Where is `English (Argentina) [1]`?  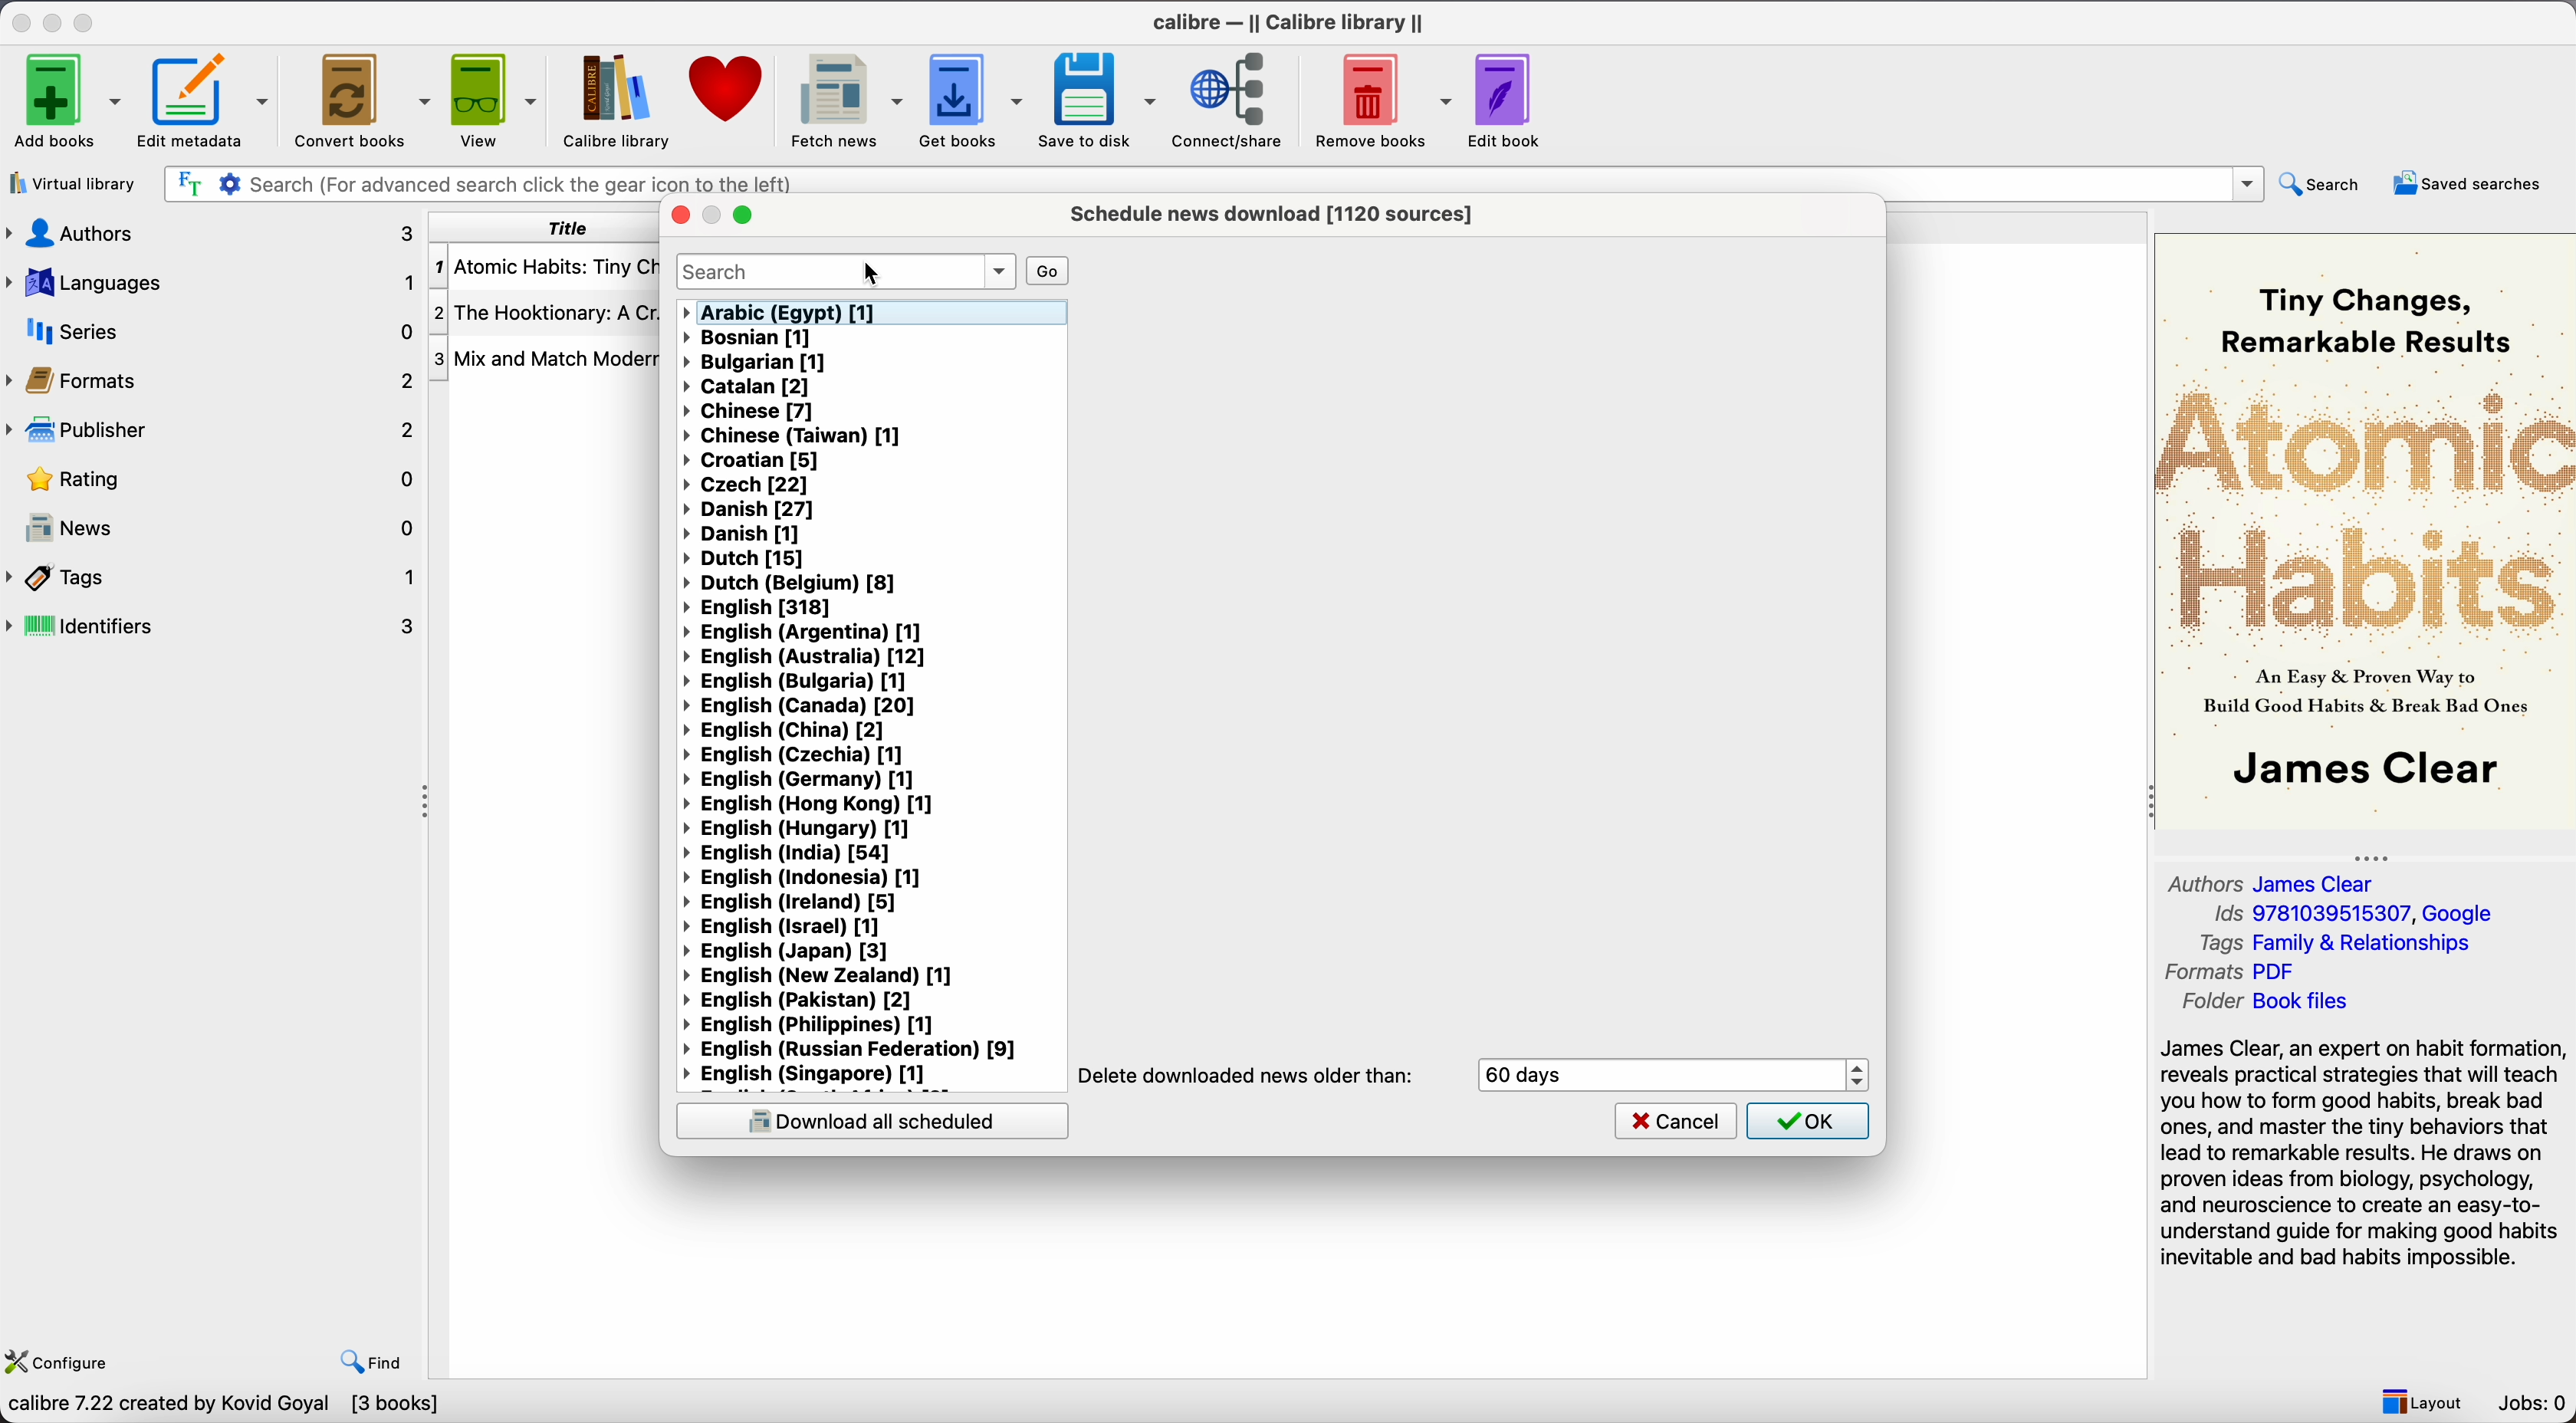
English (Argentina) [1] is located at coordinates (805, 632).